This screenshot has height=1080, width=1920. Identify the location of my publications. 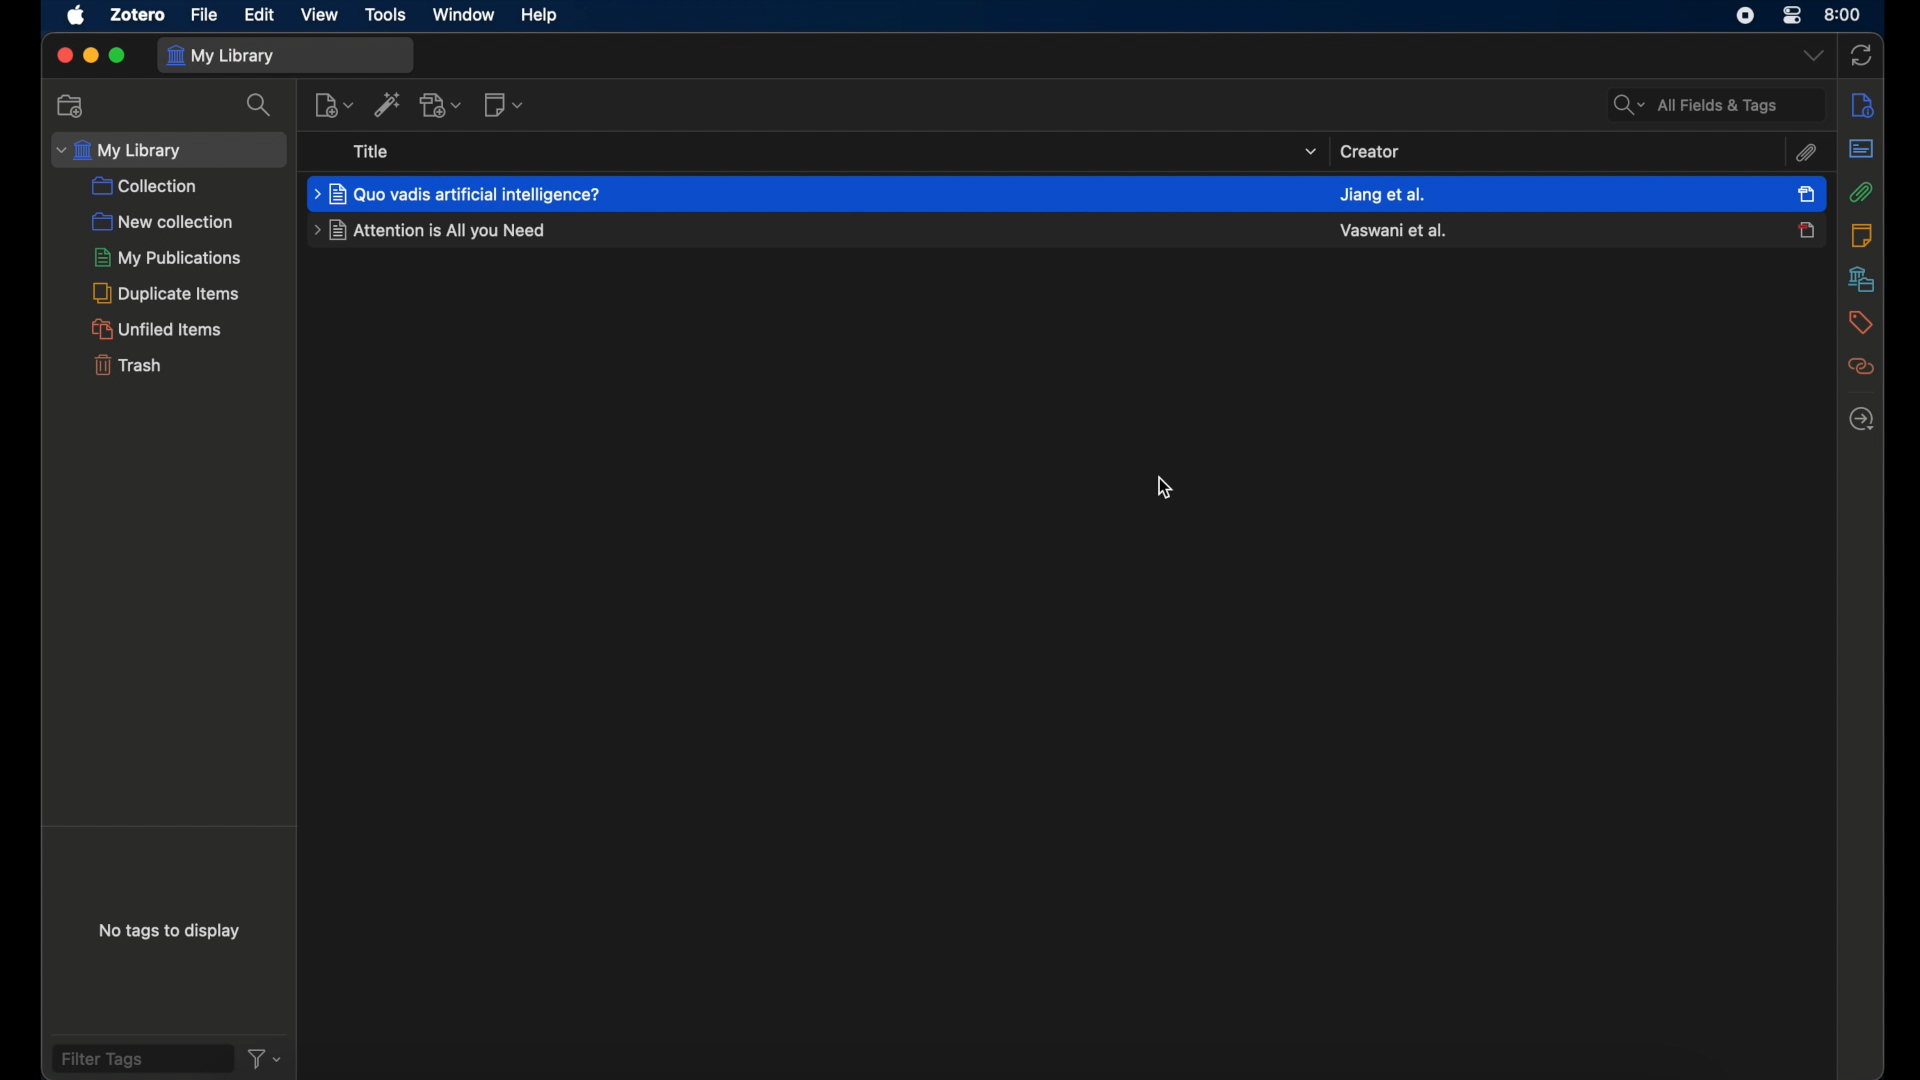
(169, 257).